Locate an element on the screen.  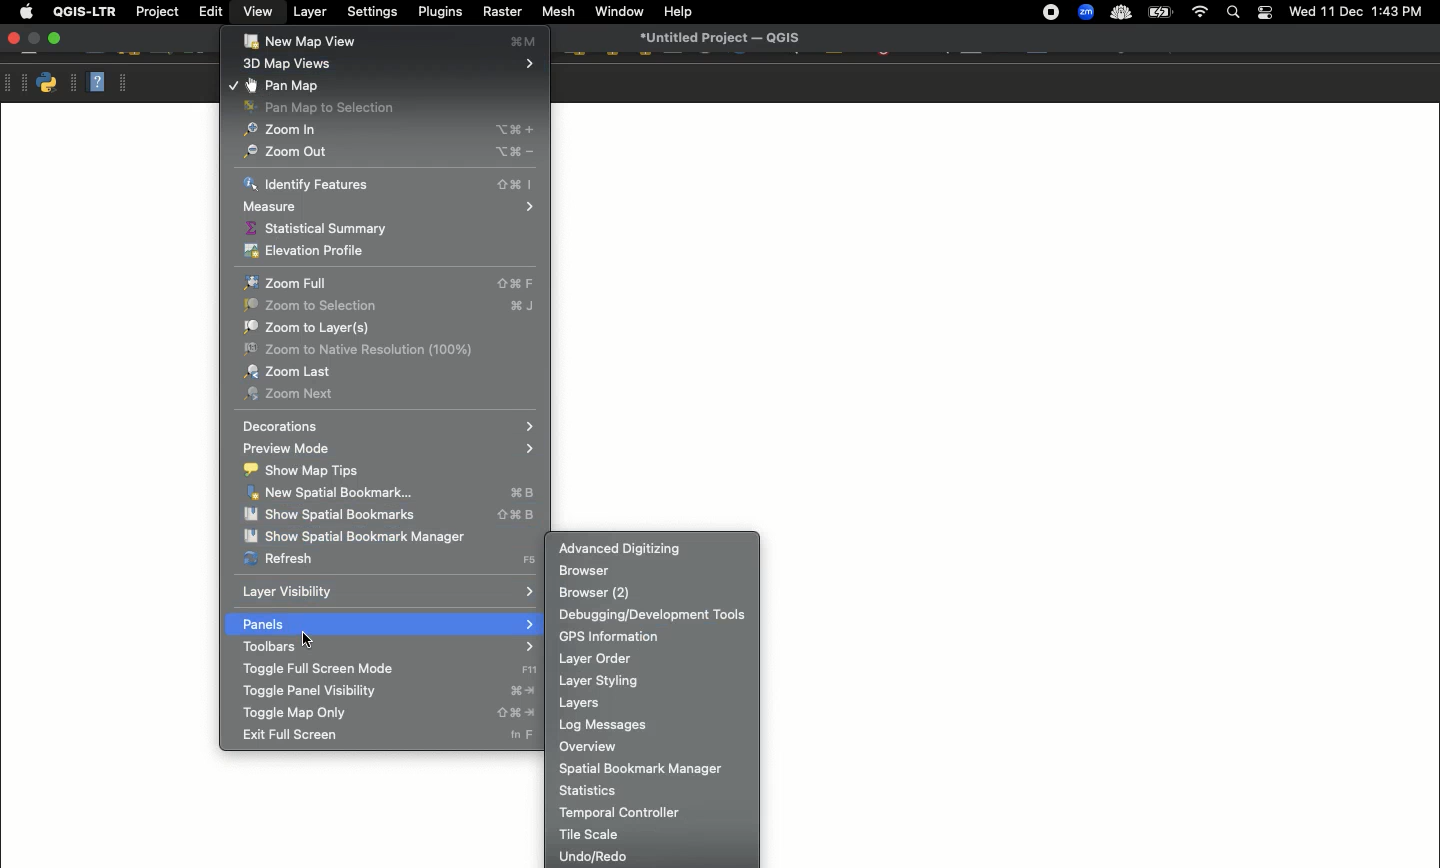
Measure is located at coordinates (392, 206).